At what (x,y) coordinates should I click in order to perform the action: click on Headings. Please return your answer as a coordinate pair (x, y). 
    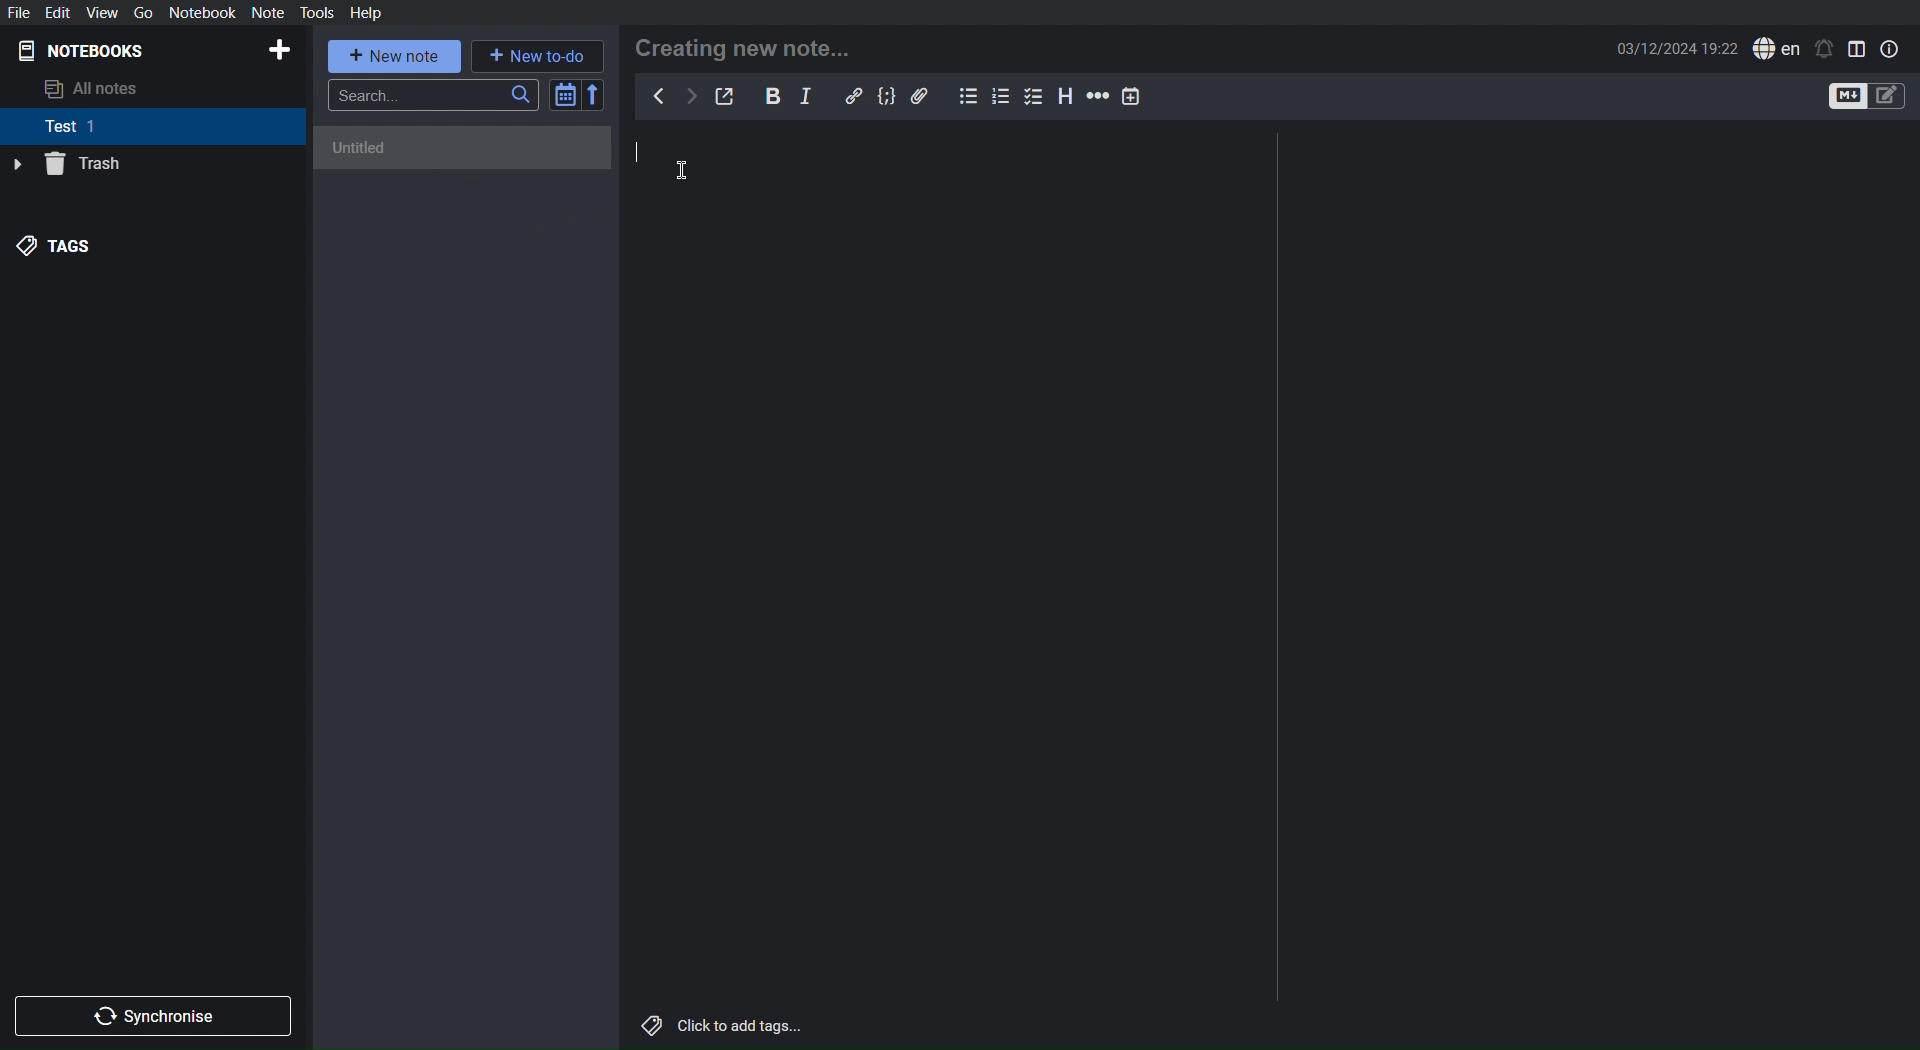
    Looking at the image, I should click on (1067, 96).